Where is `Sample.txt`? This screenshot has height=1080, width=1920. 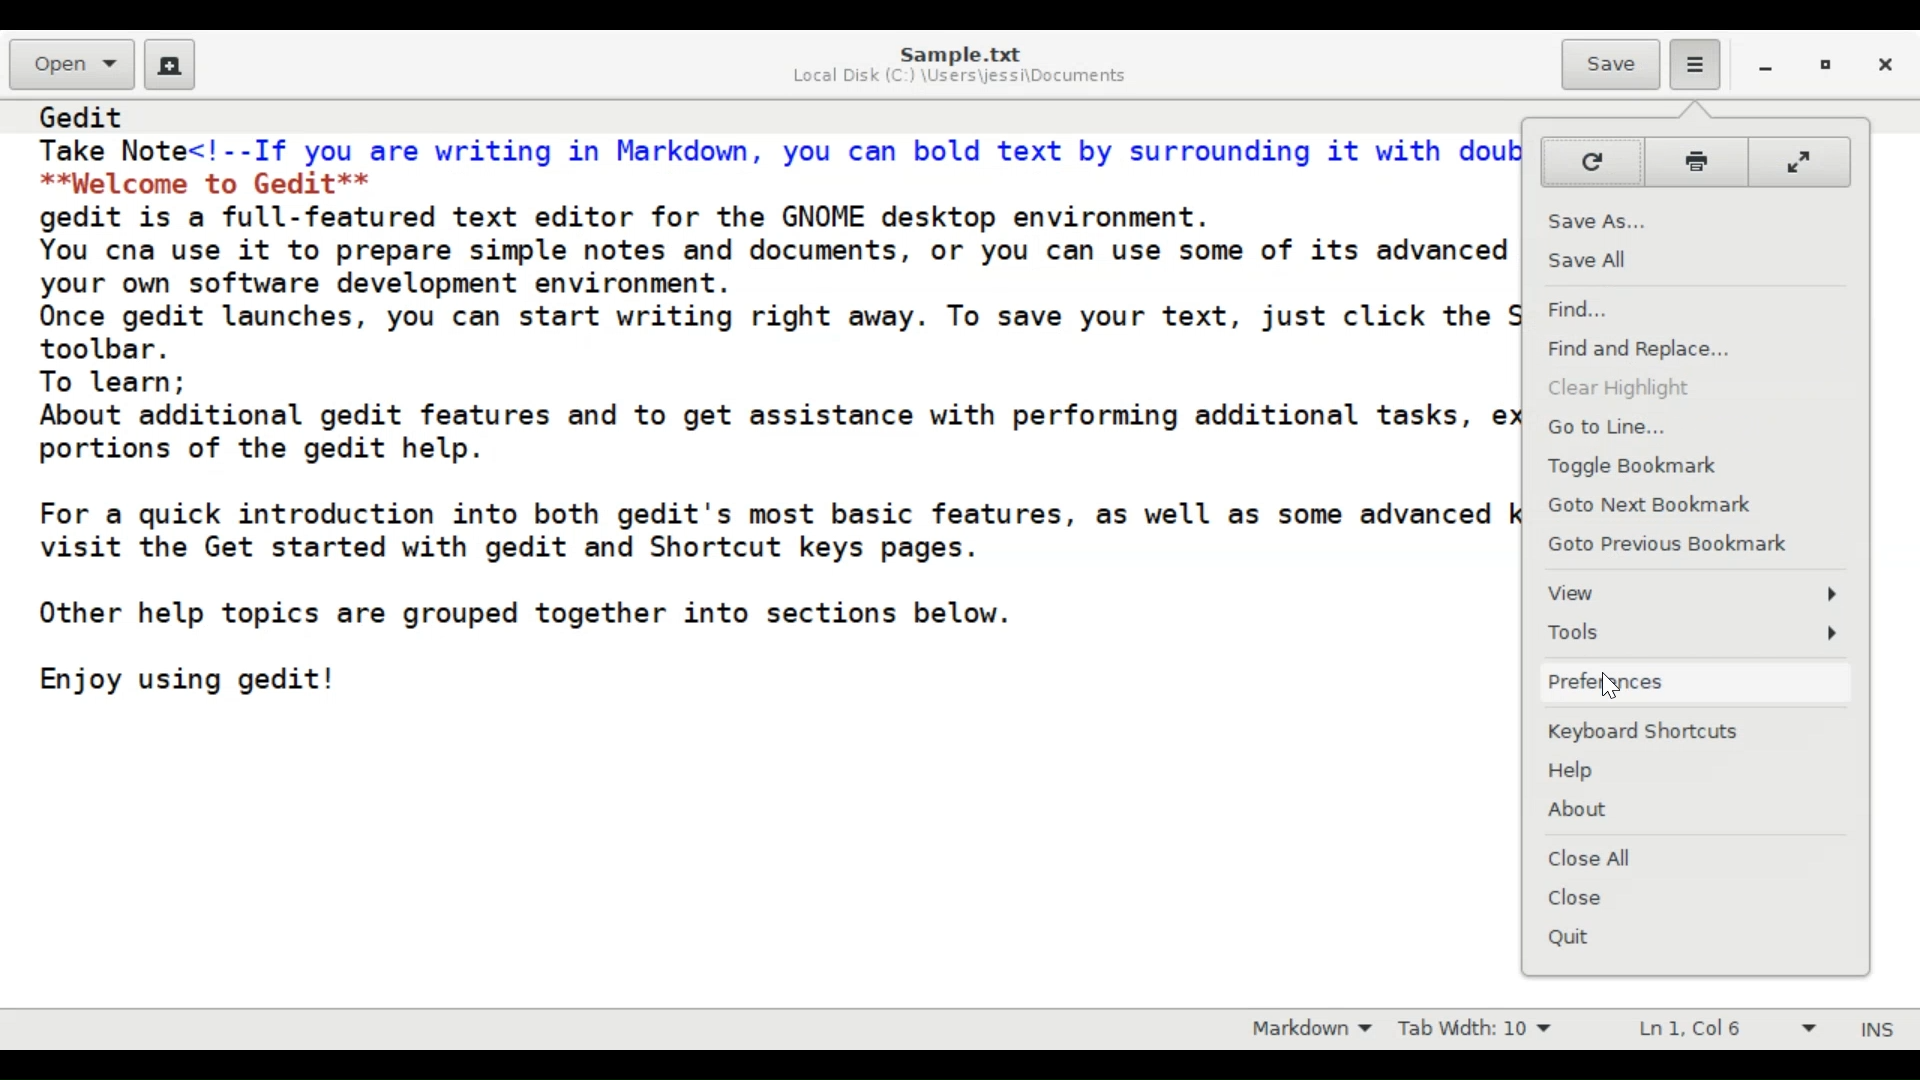
Sample.txt is located at coordinates (961, 54).